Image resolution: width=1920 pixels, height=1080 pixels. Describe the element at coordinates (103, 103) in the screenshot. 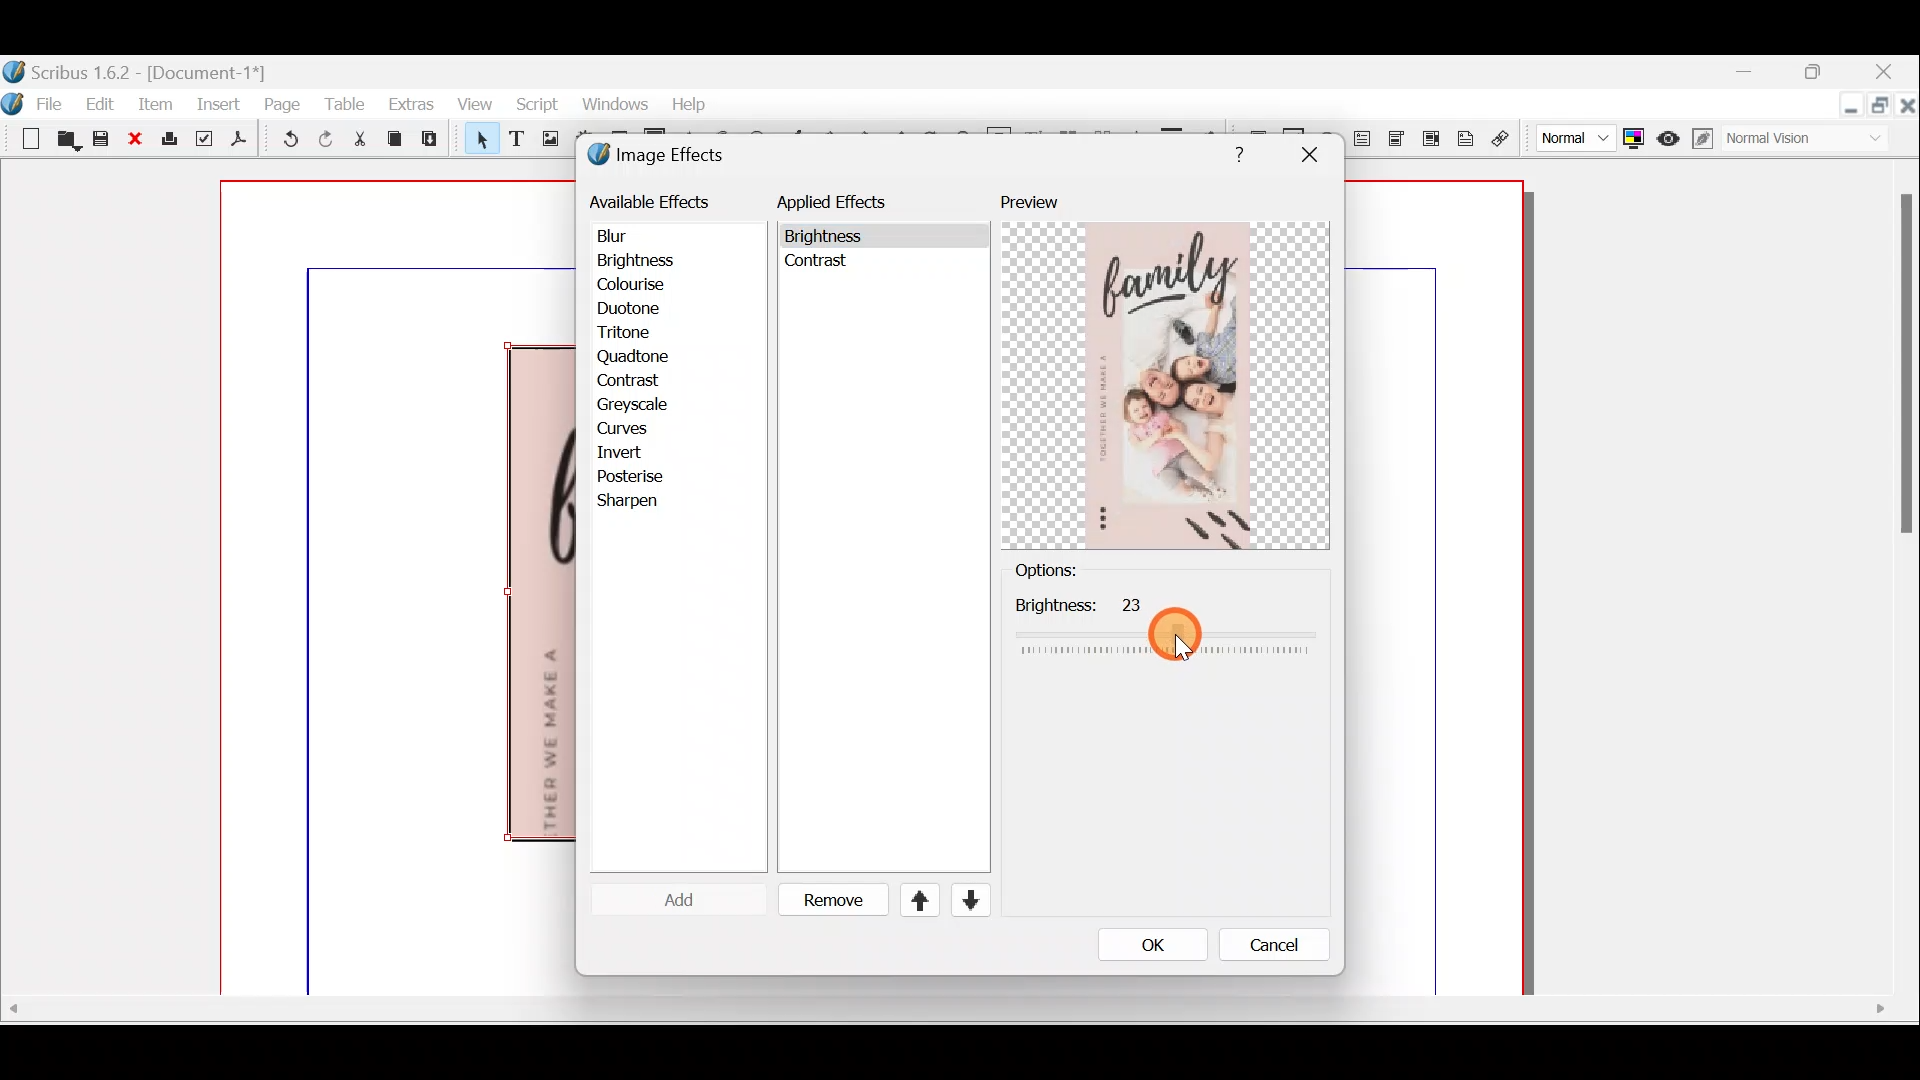

I see `Edit` at that location.